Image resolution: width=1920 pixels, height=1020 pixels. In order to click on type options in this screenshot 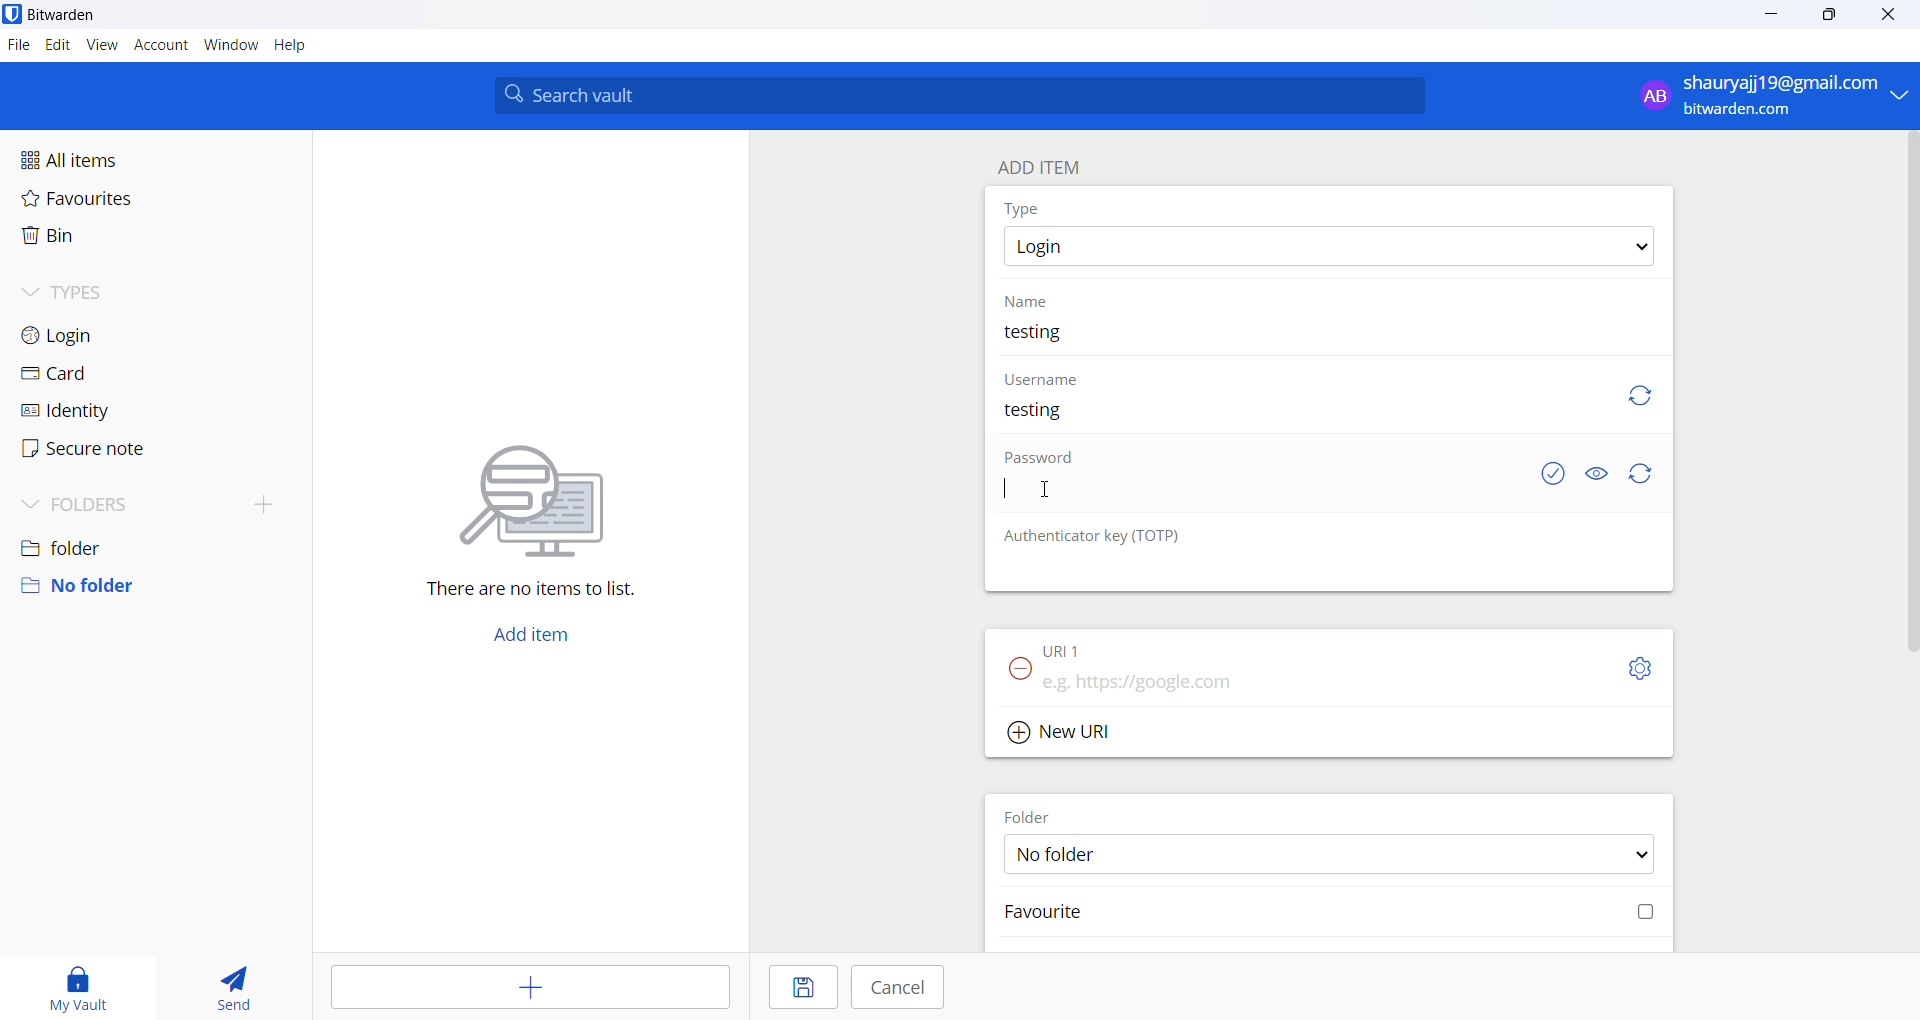, I will do `click(1327, 246)`.